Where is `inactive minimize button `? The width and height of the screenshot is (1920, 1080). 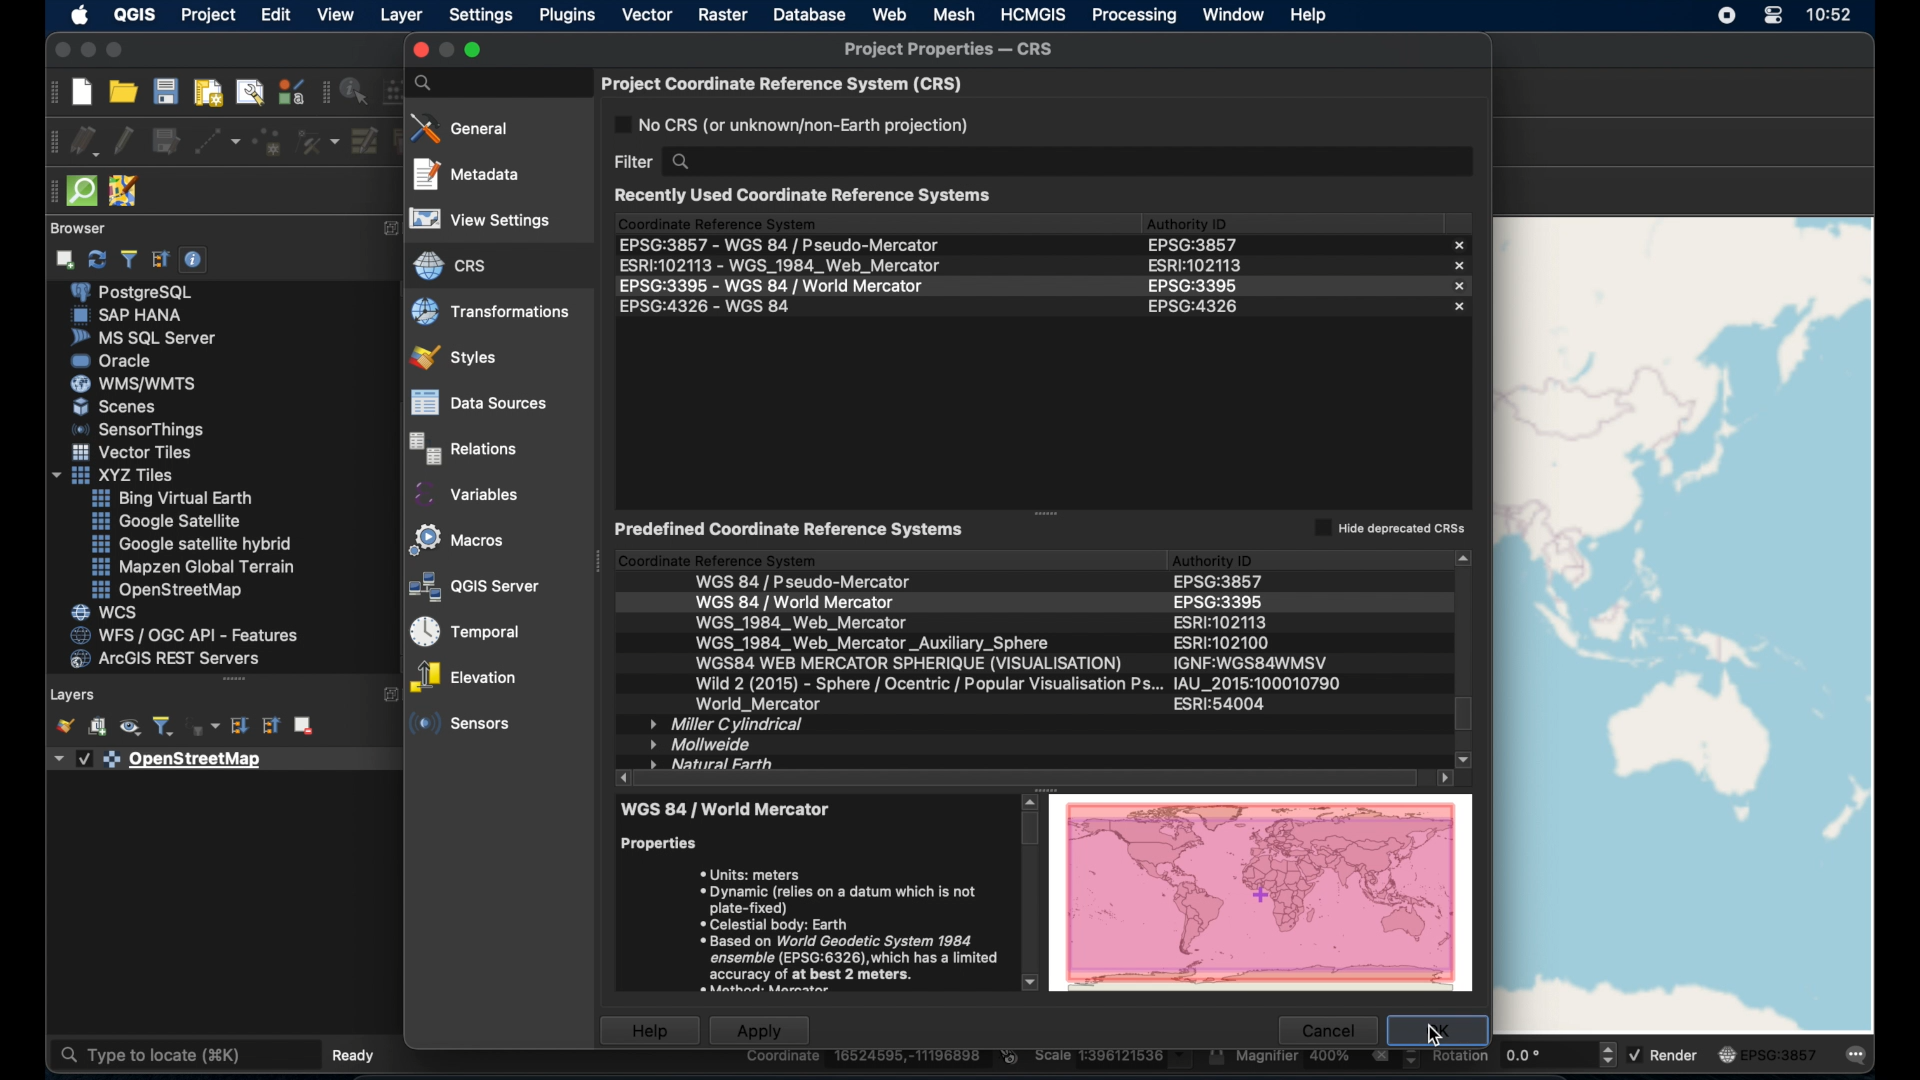
inactive minimize button  is located at coordinates (443, 48).